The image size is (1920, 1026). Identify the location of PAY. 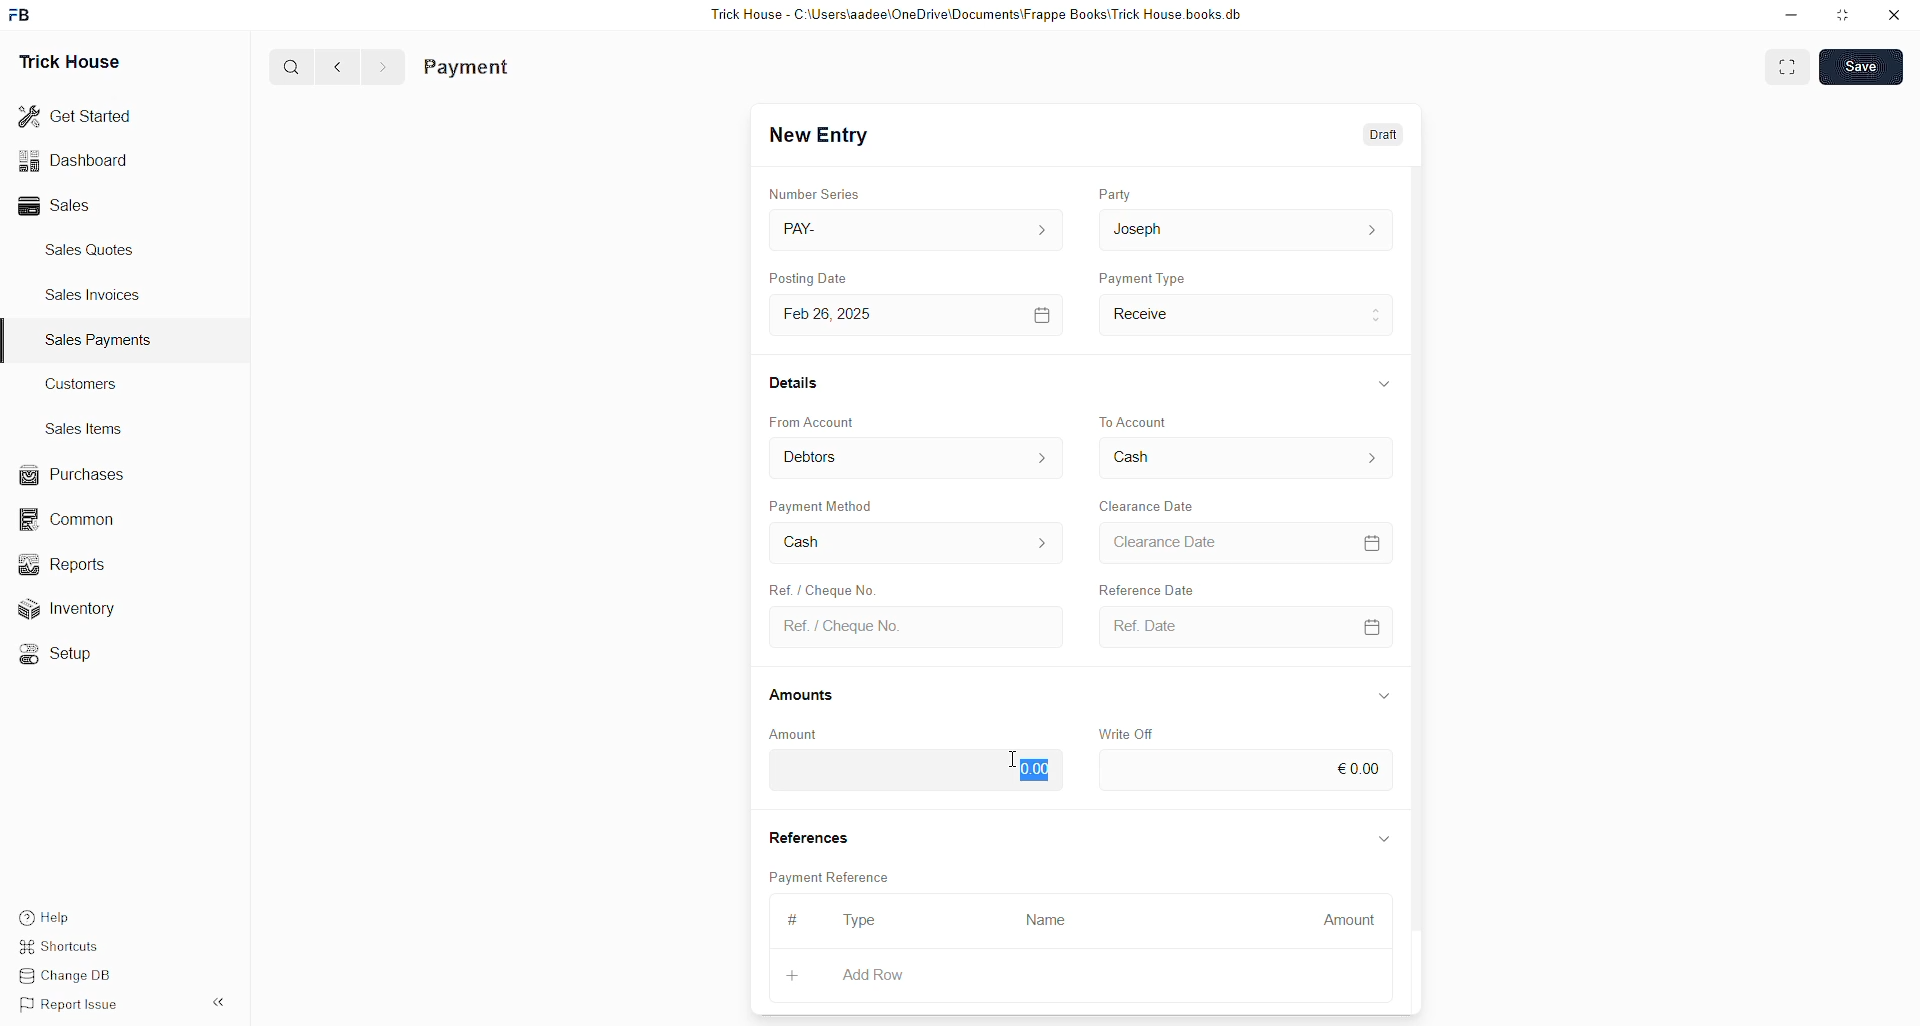
(920, 229).